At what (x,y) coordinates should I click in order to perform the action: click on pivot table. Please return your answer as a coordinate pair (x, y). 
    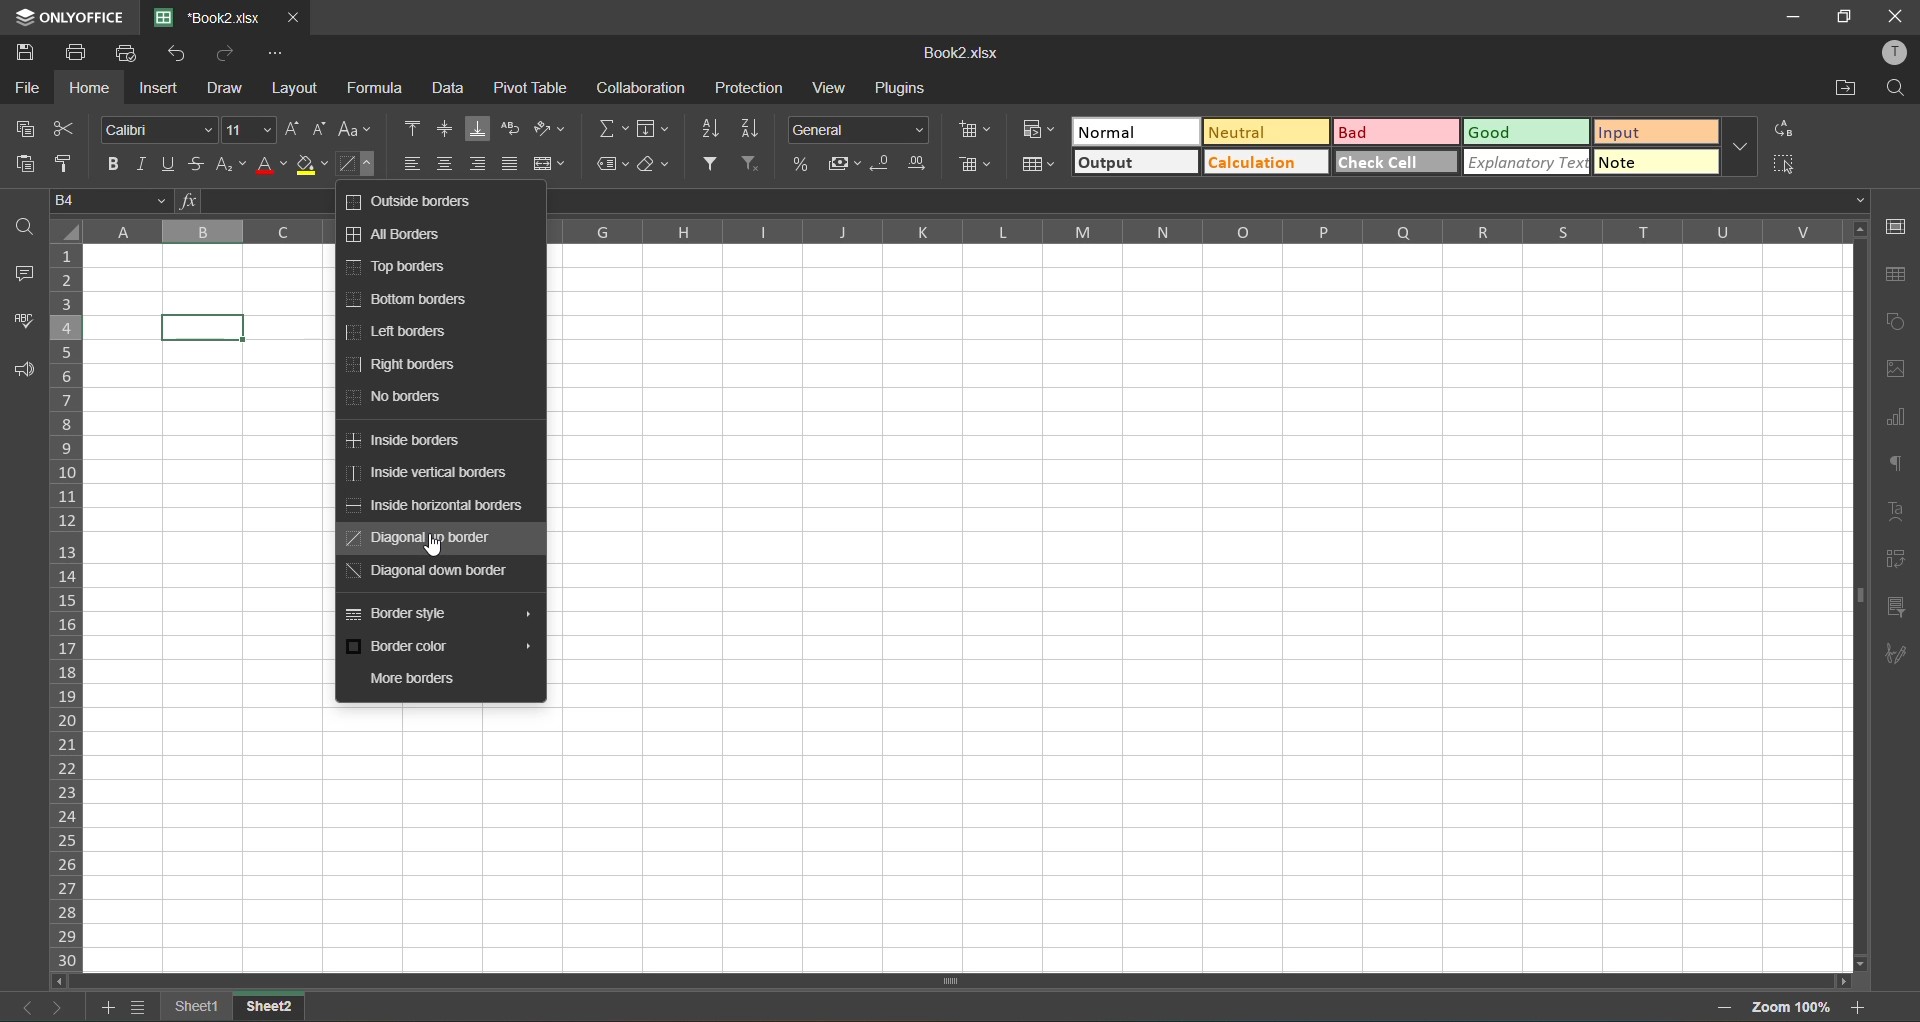
    Looking at the image, I should click on (532, 90).